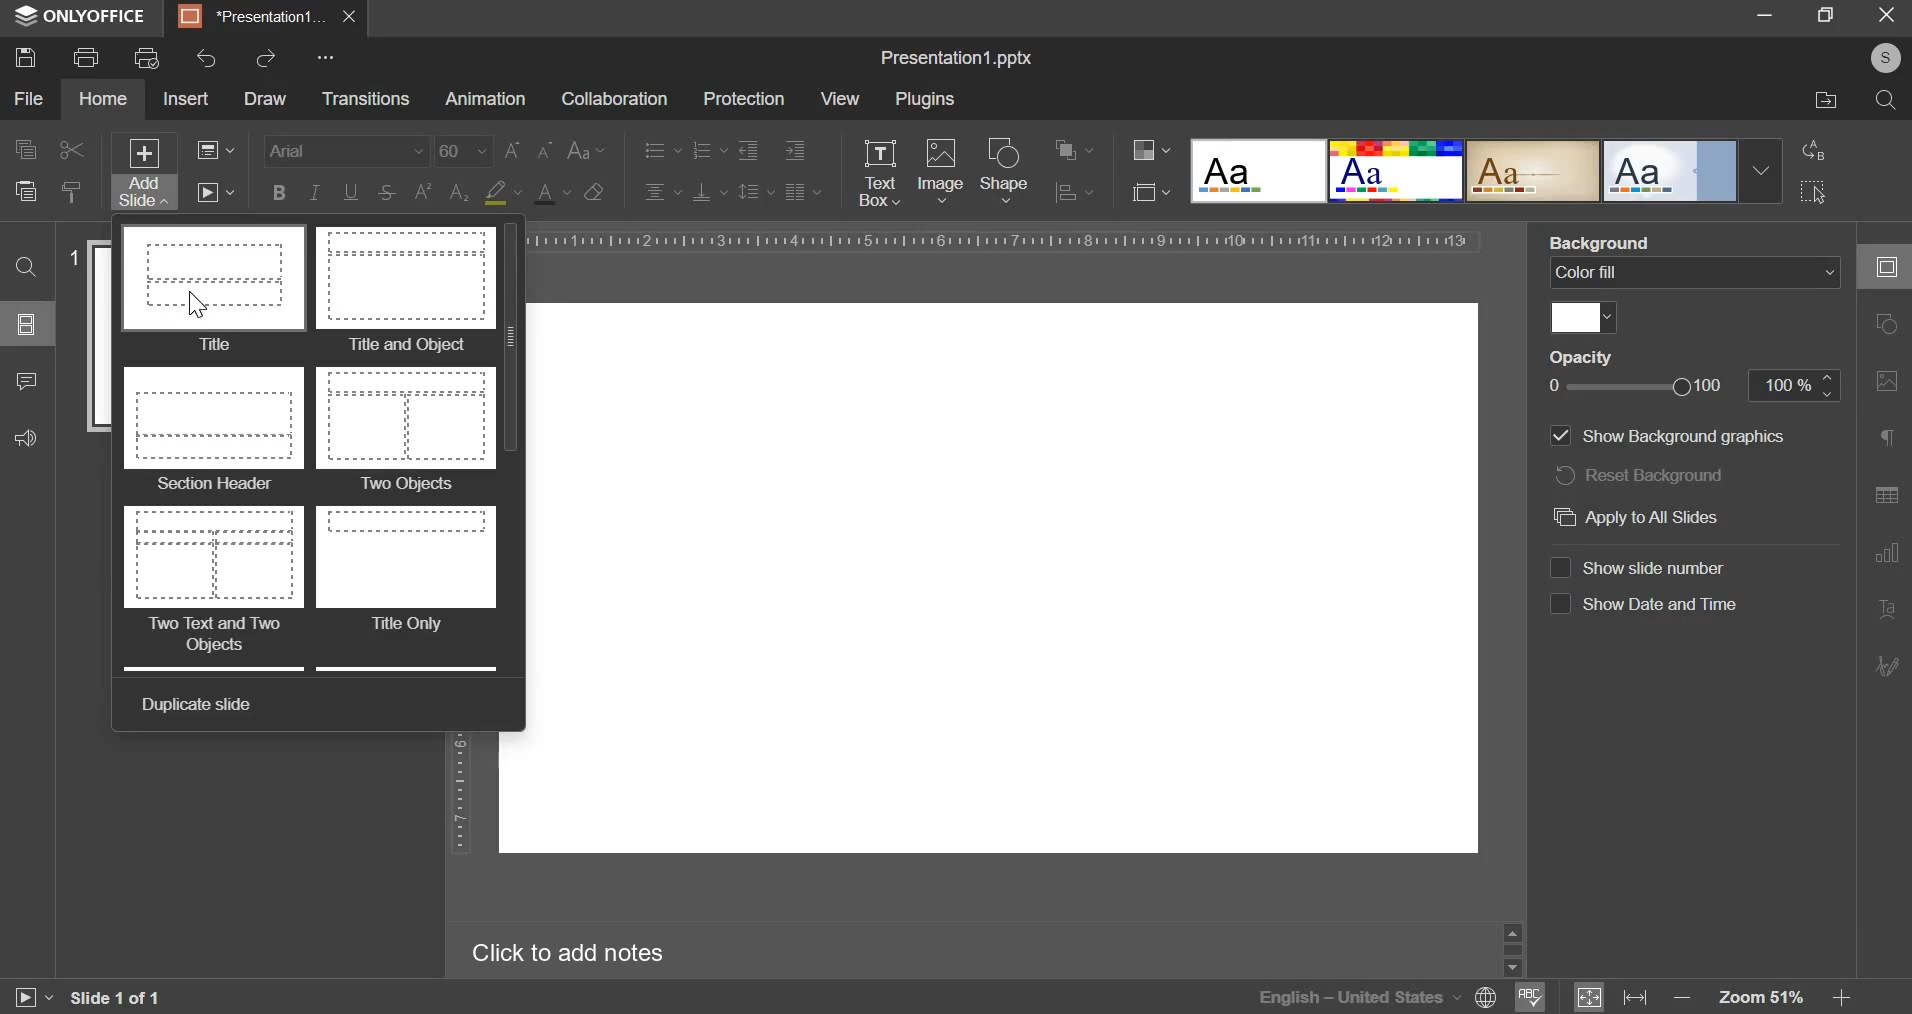 The image size is (1912, 1014). Describe the element at coordinates (711, 191) in the screenshot. I see `vertical alignment` at that location.